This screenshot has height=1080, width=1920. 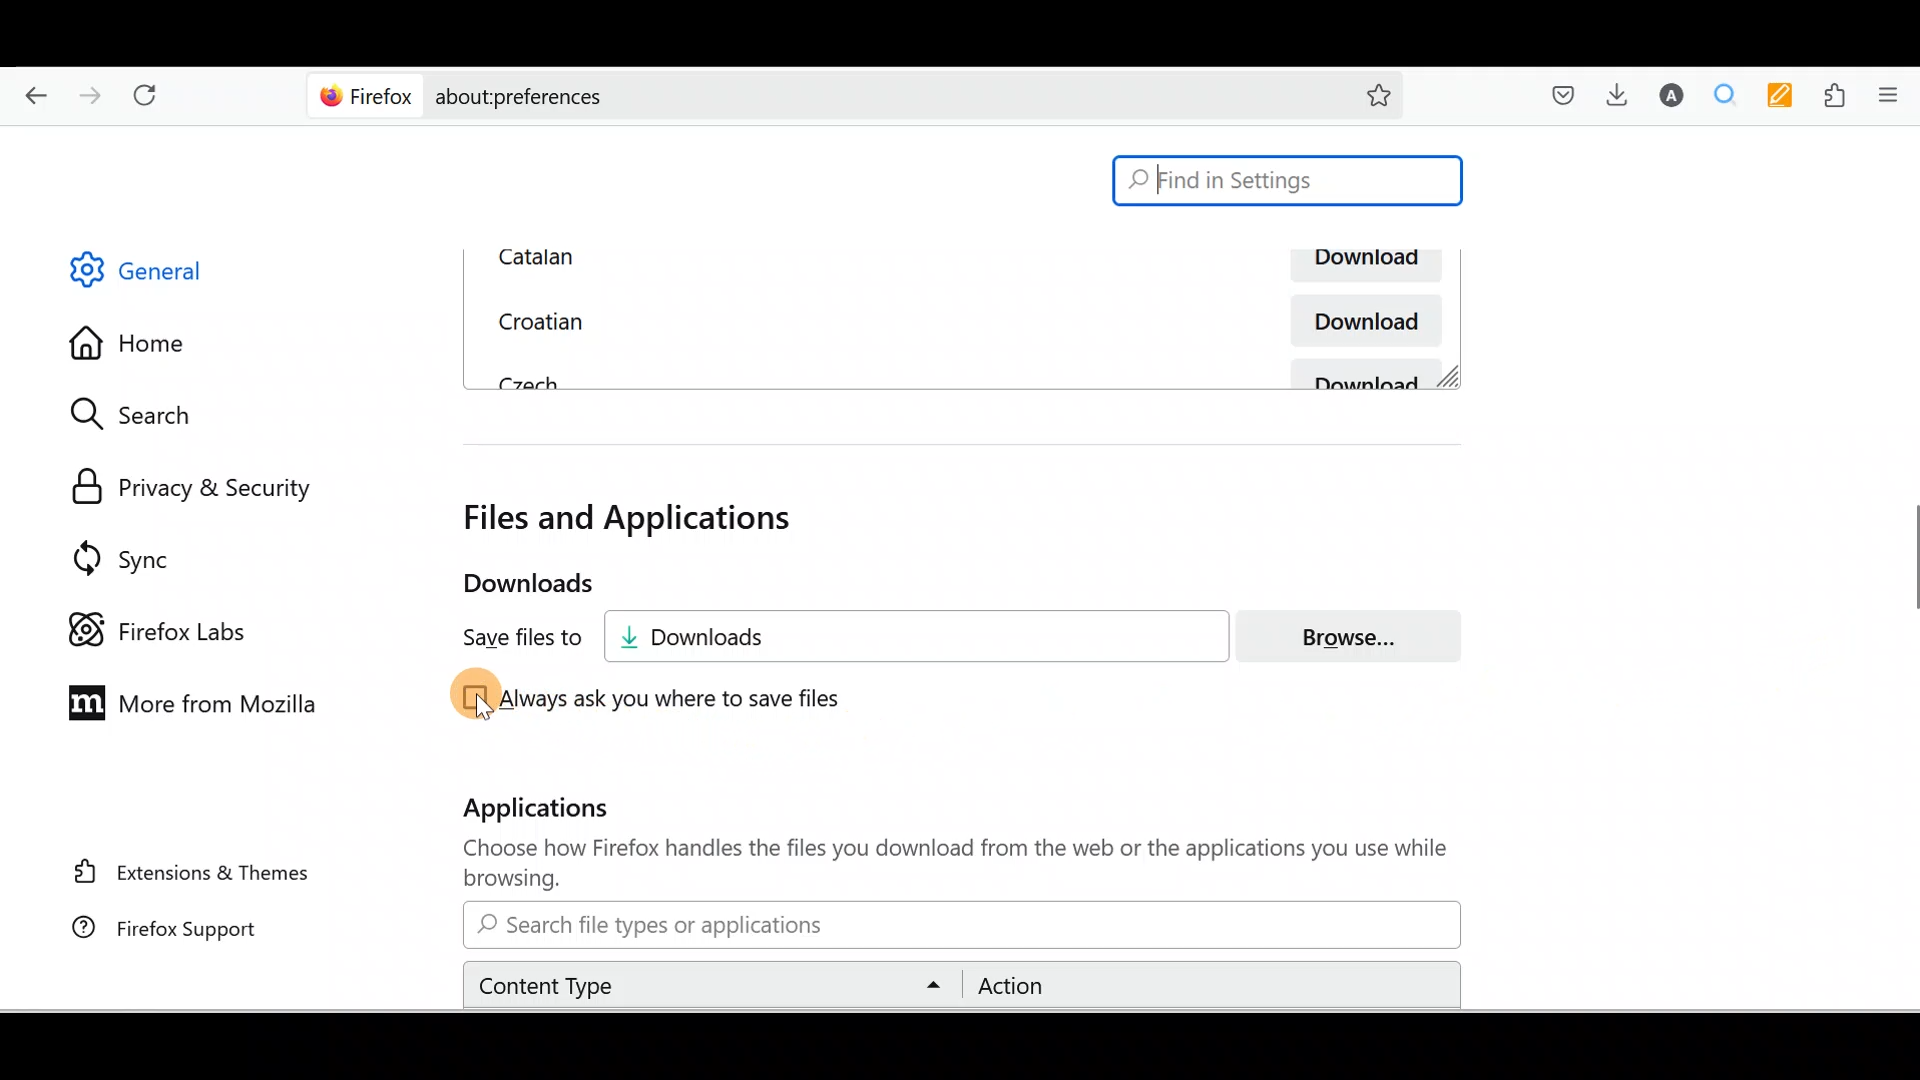 I want to click on scroll up, so click(x=1908, y=133).